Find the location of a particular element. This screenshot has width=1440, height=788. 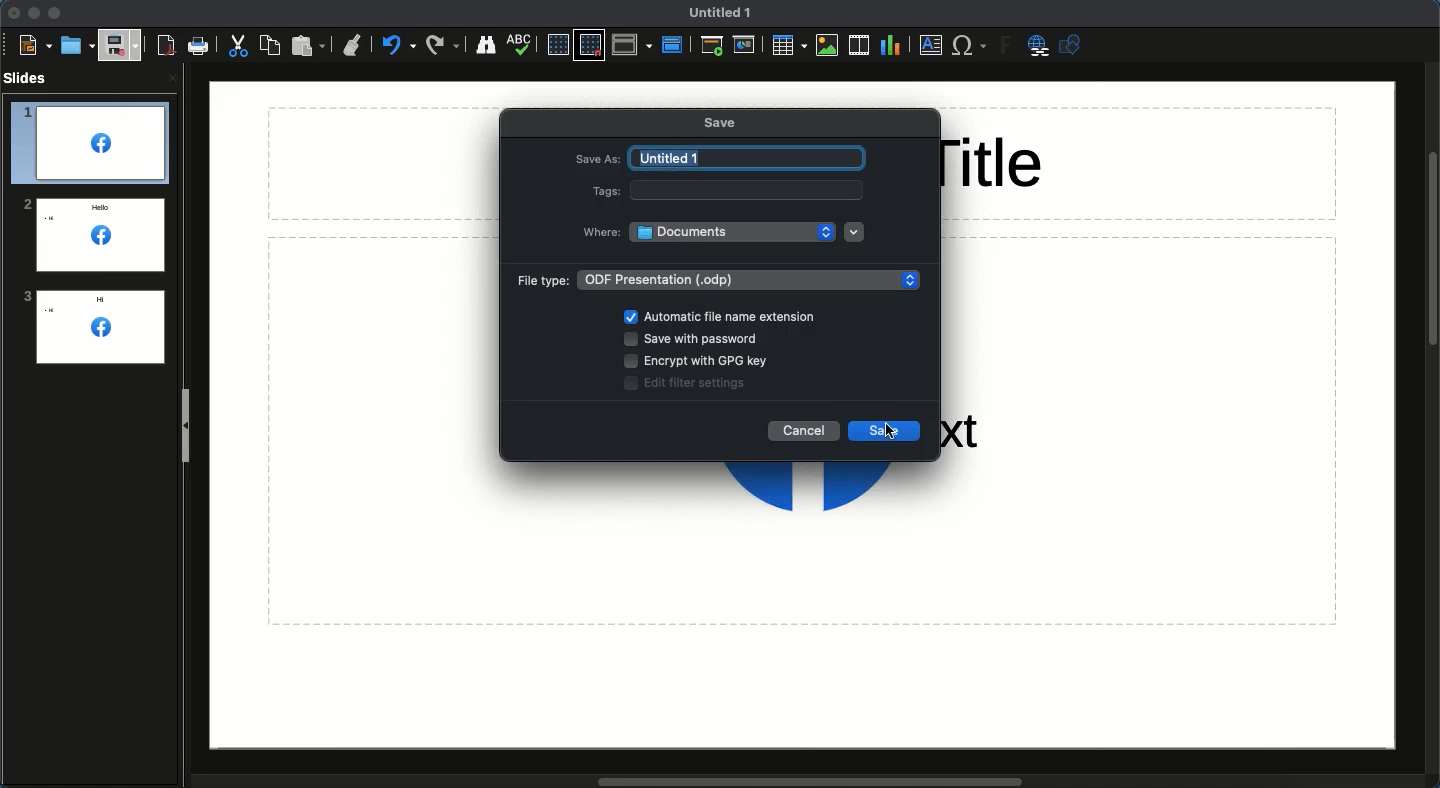

Characters is located at coordinates (971, 47).